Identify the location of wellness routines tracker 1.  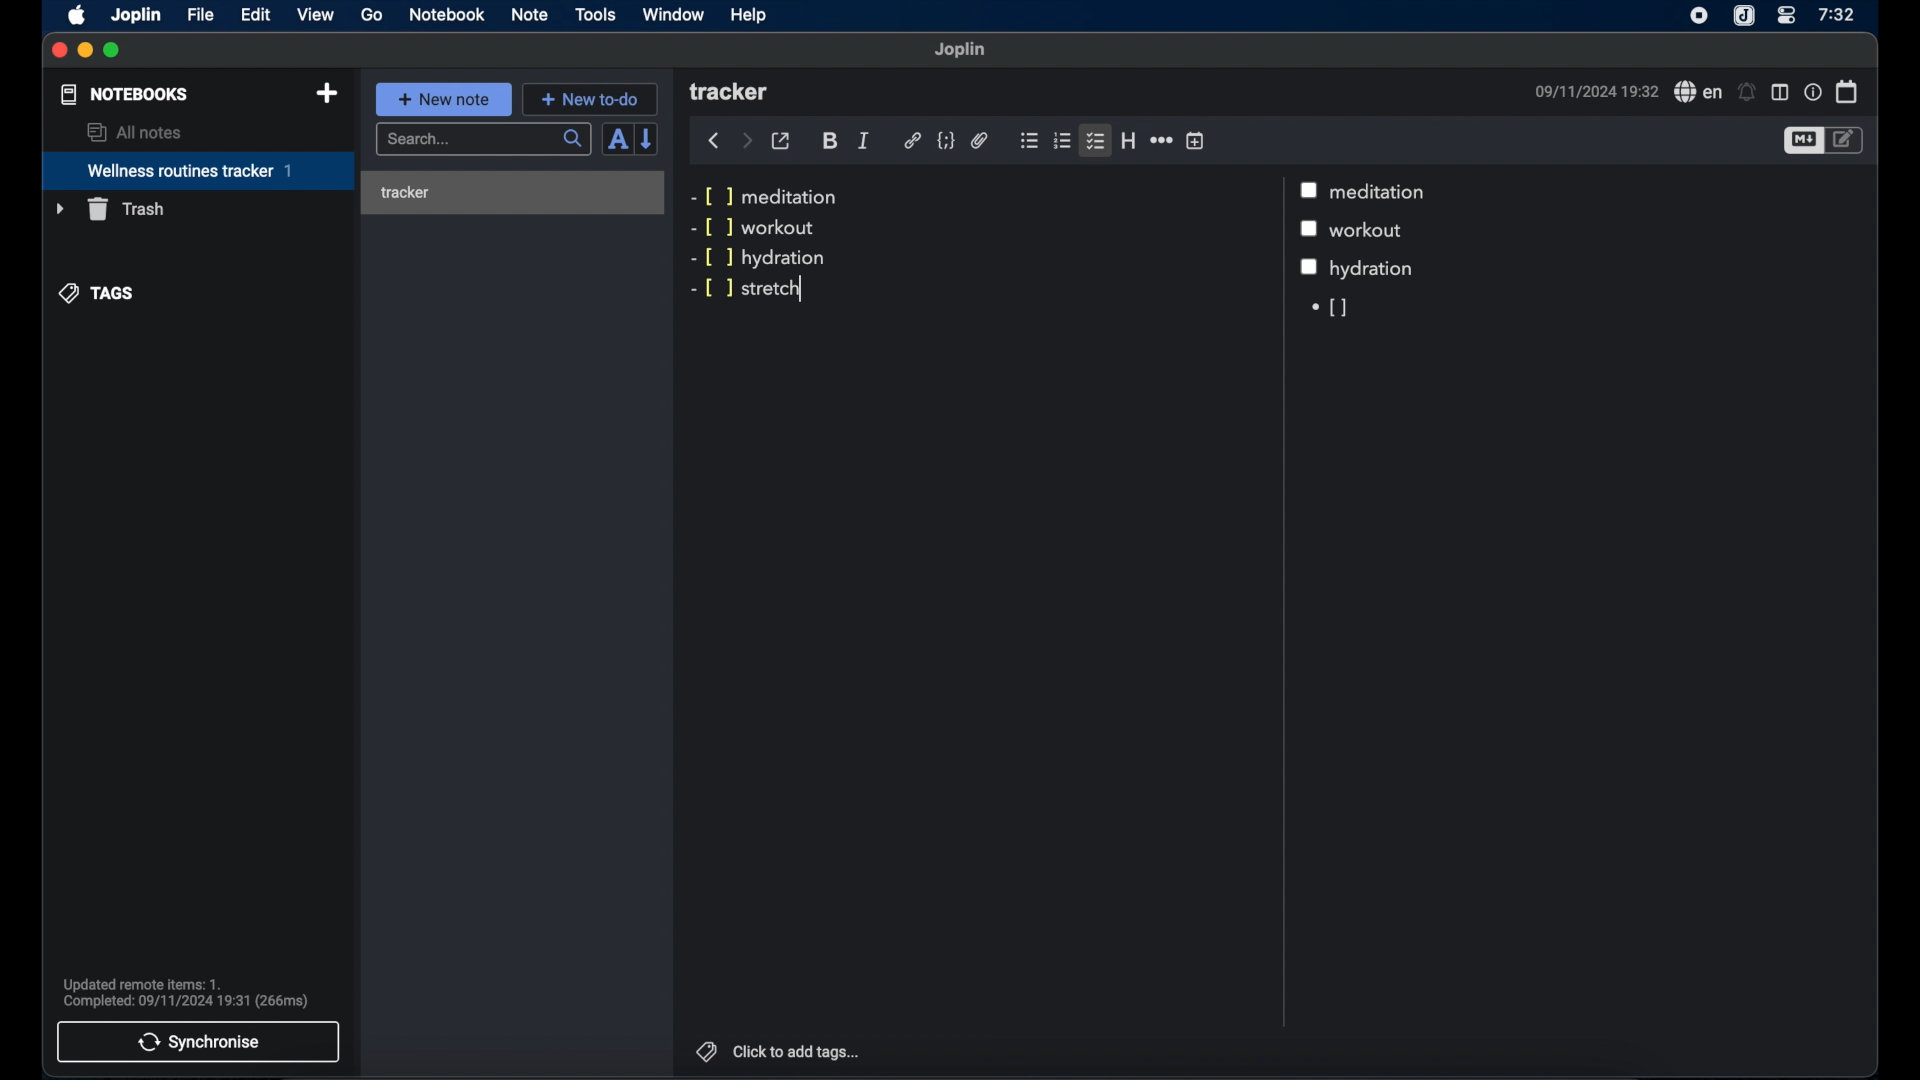
(197, 172).